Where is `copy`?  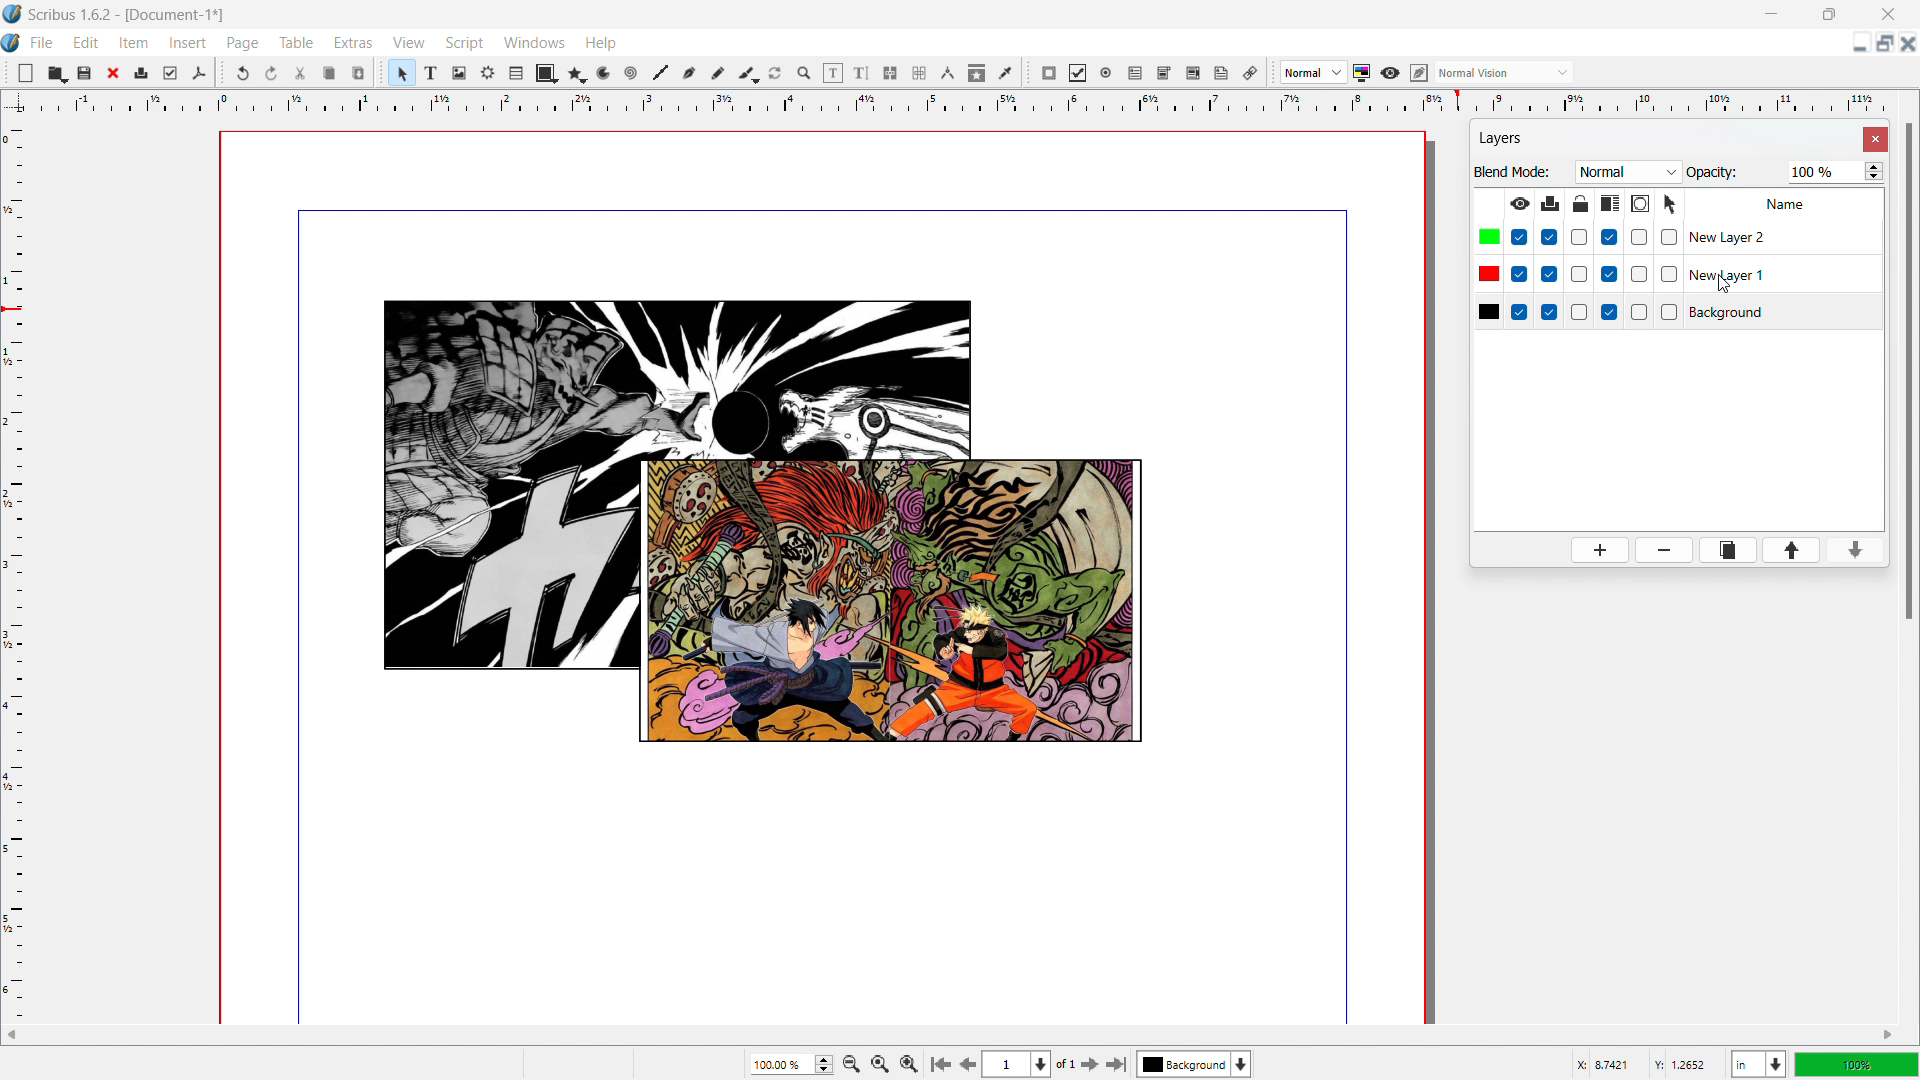
copy is located at coordinates (328, 73).